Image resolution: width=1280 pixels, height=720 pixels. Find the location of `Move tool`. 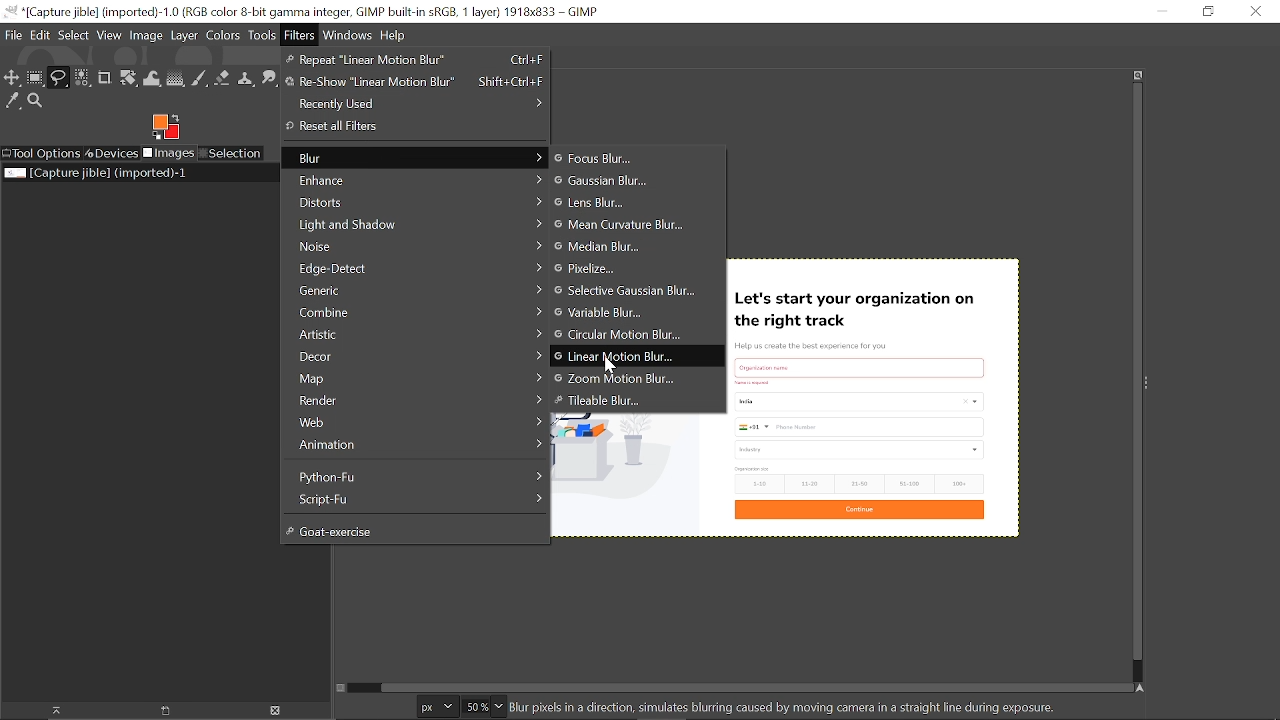

Move tool is located at coordinates (12, 77).